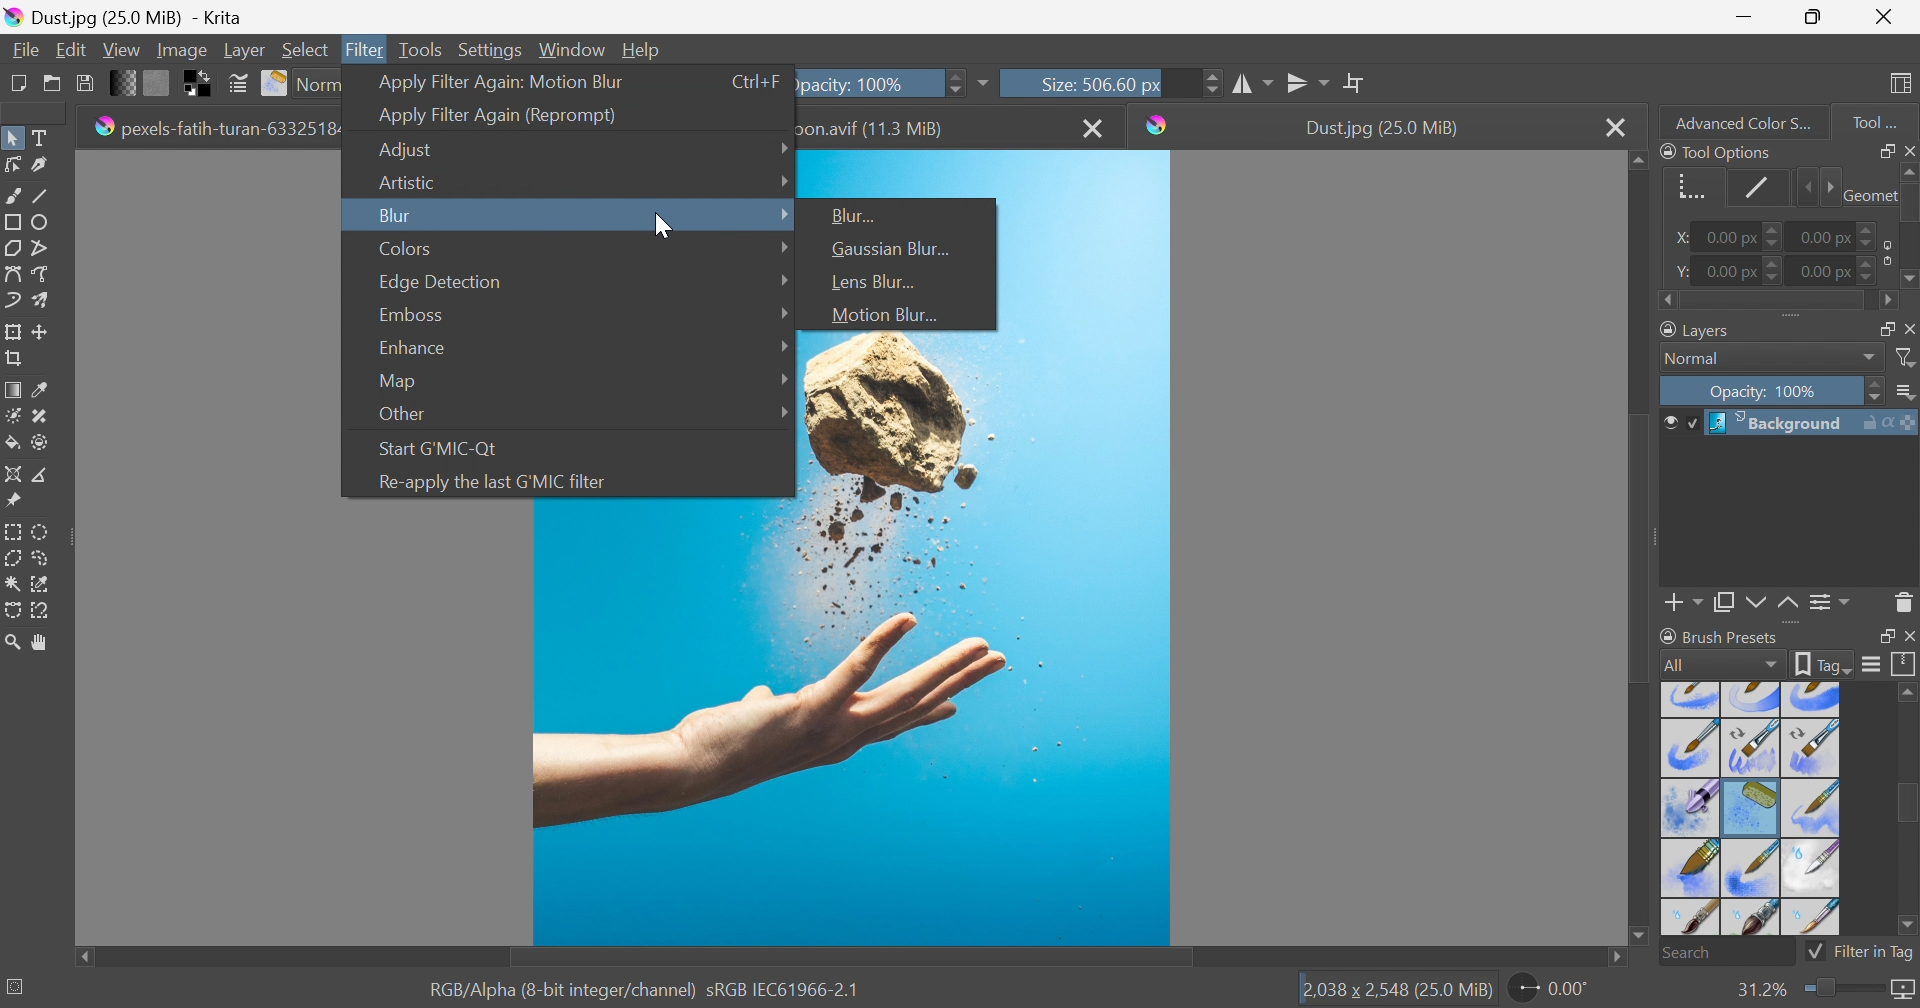 This screenshot has width=1920, height=1008. I want to click on Tool Options, so click(1716, 151).